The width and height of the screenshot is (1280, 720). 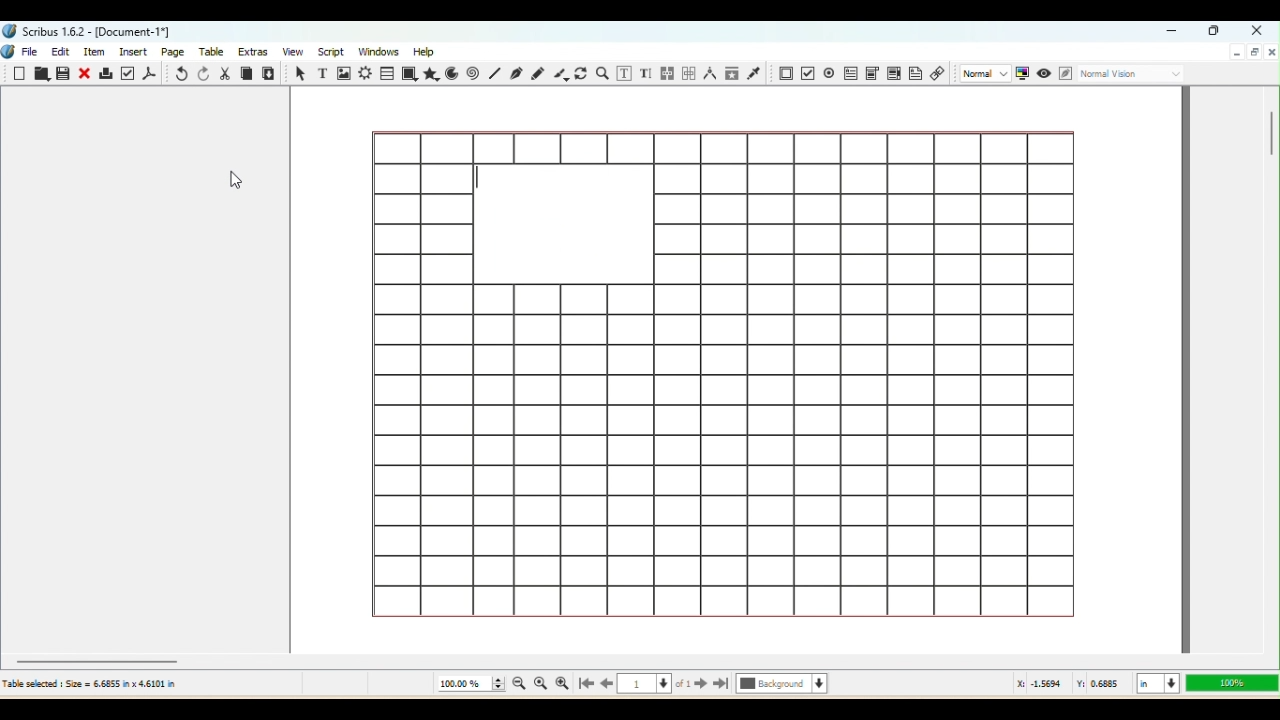 What do you see at coordinates (516, 686) in the screenshot?
I see `Zoom out` at bounding box center [516, 686].